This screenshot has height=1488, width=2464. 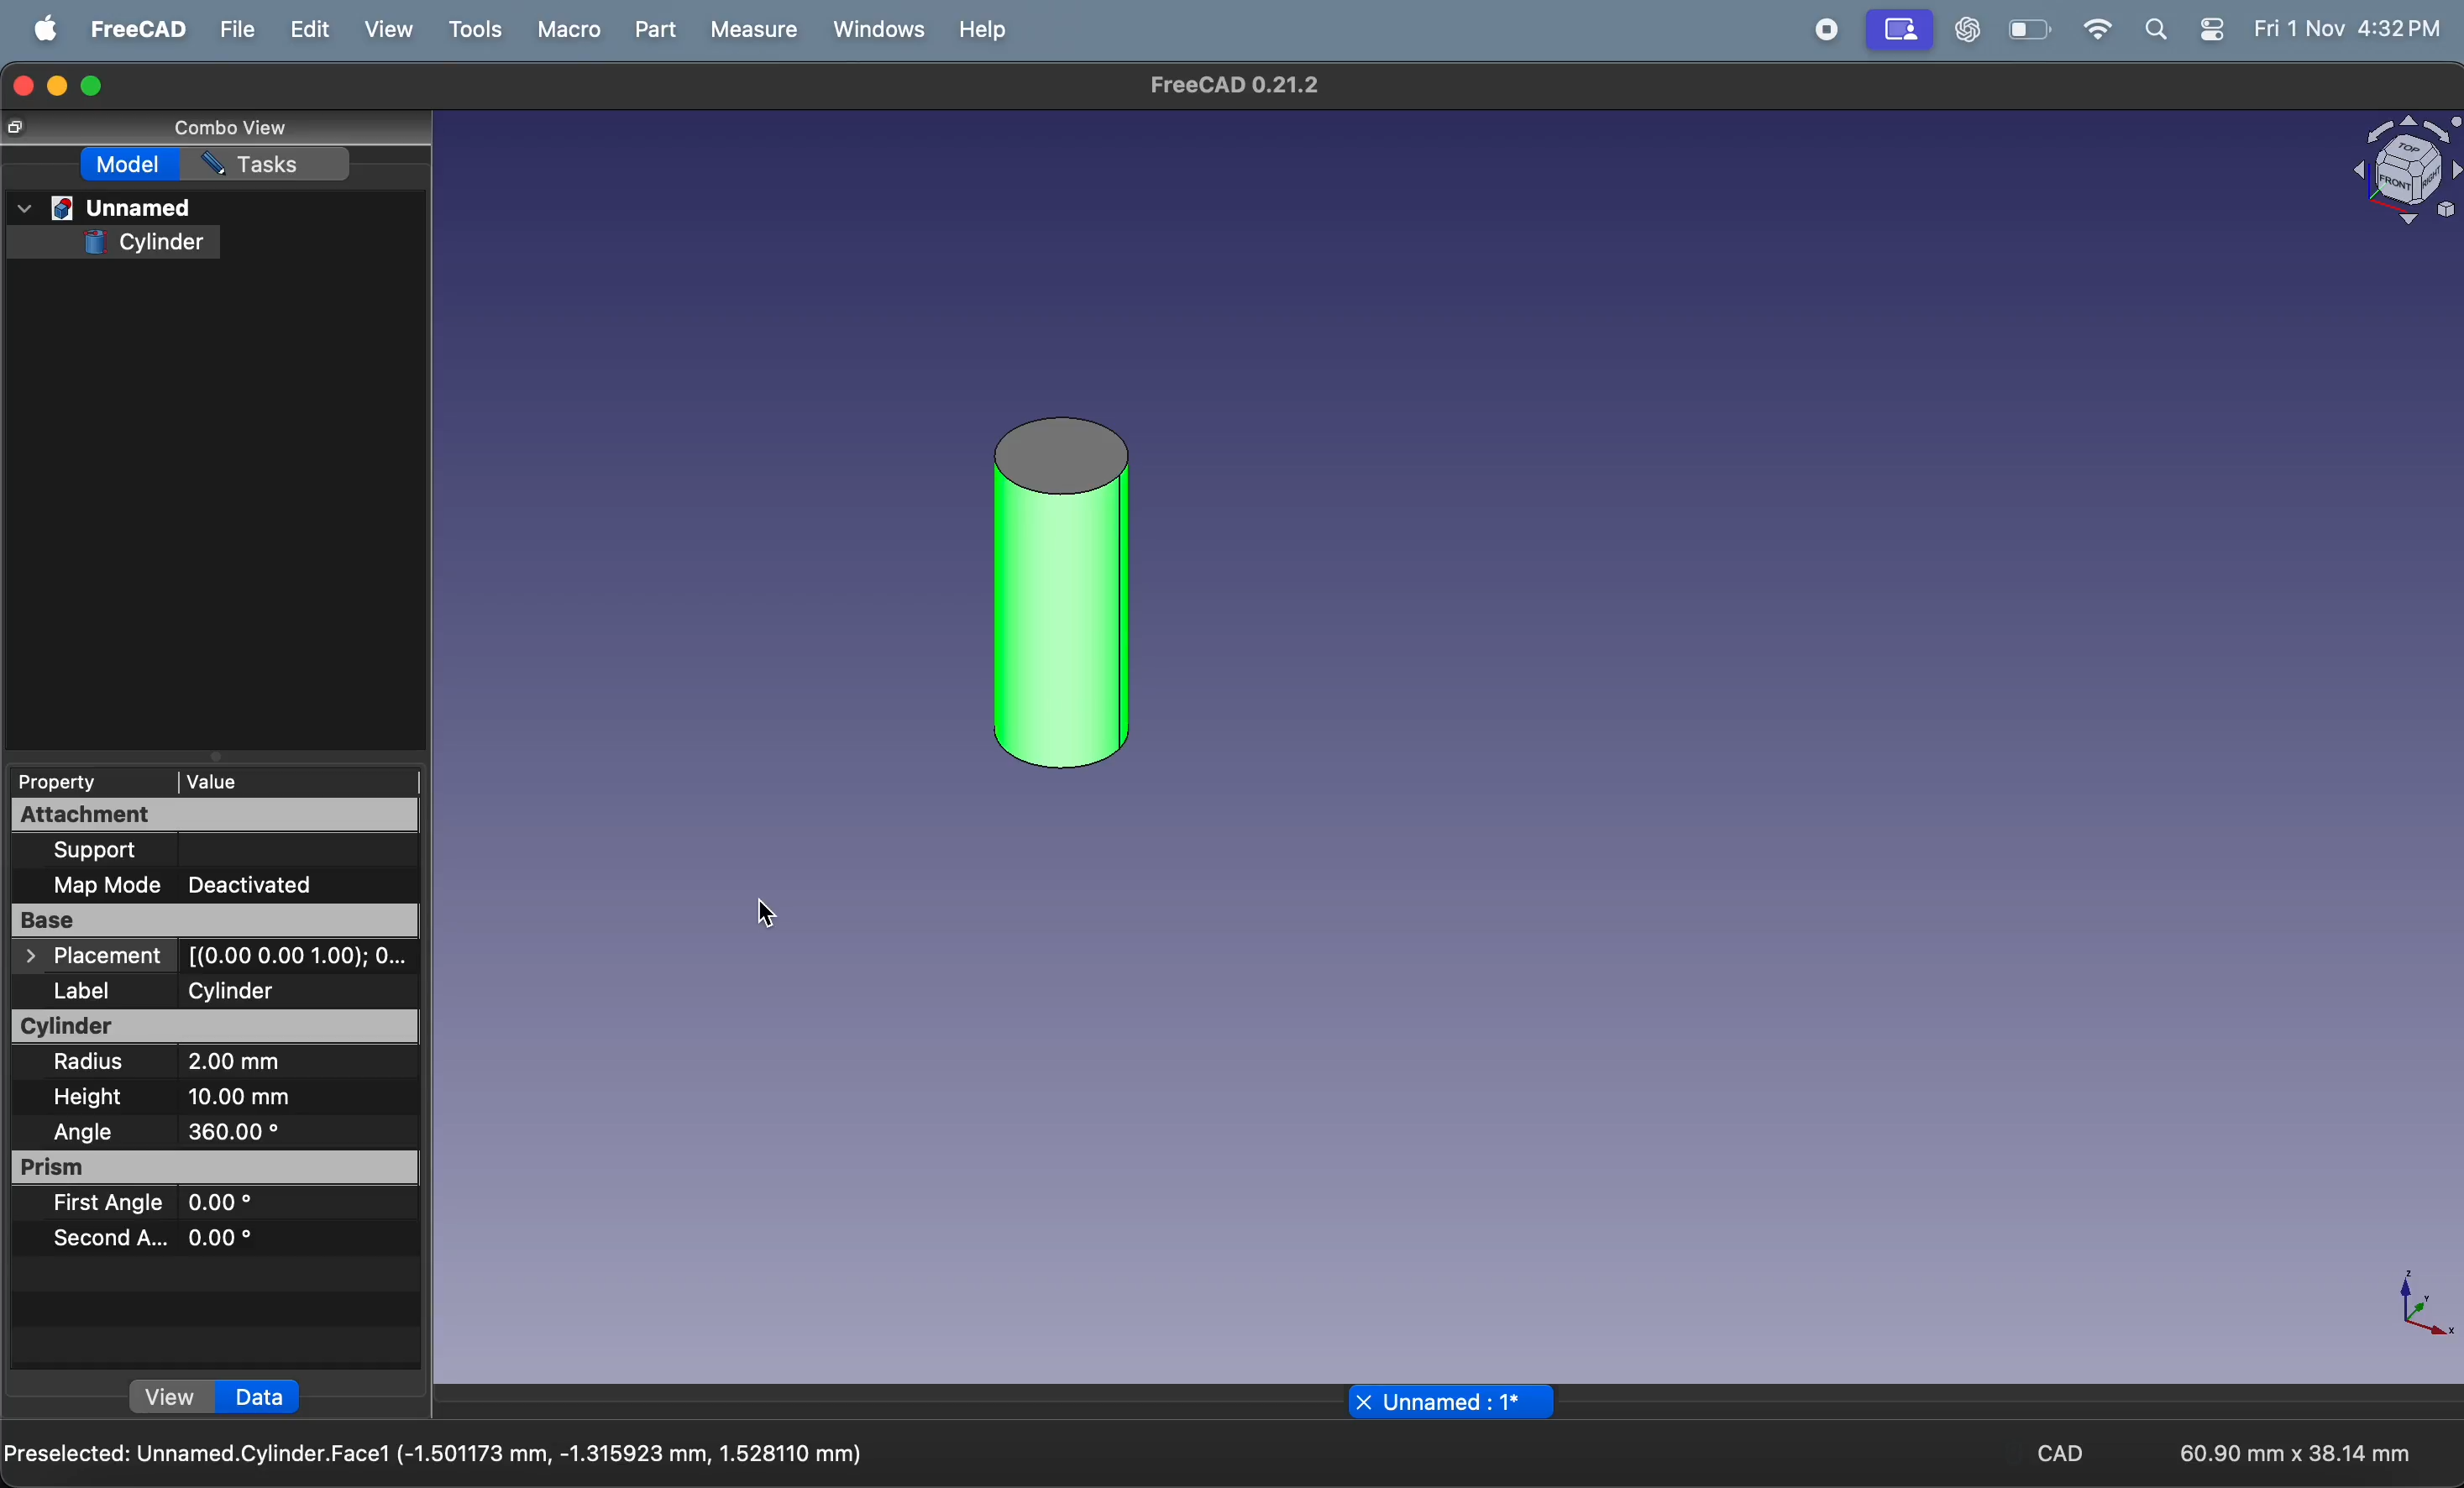 What do you see at coordinates (76, 782) in the screenshot?
I see `property` at bounding box center [76, 782].